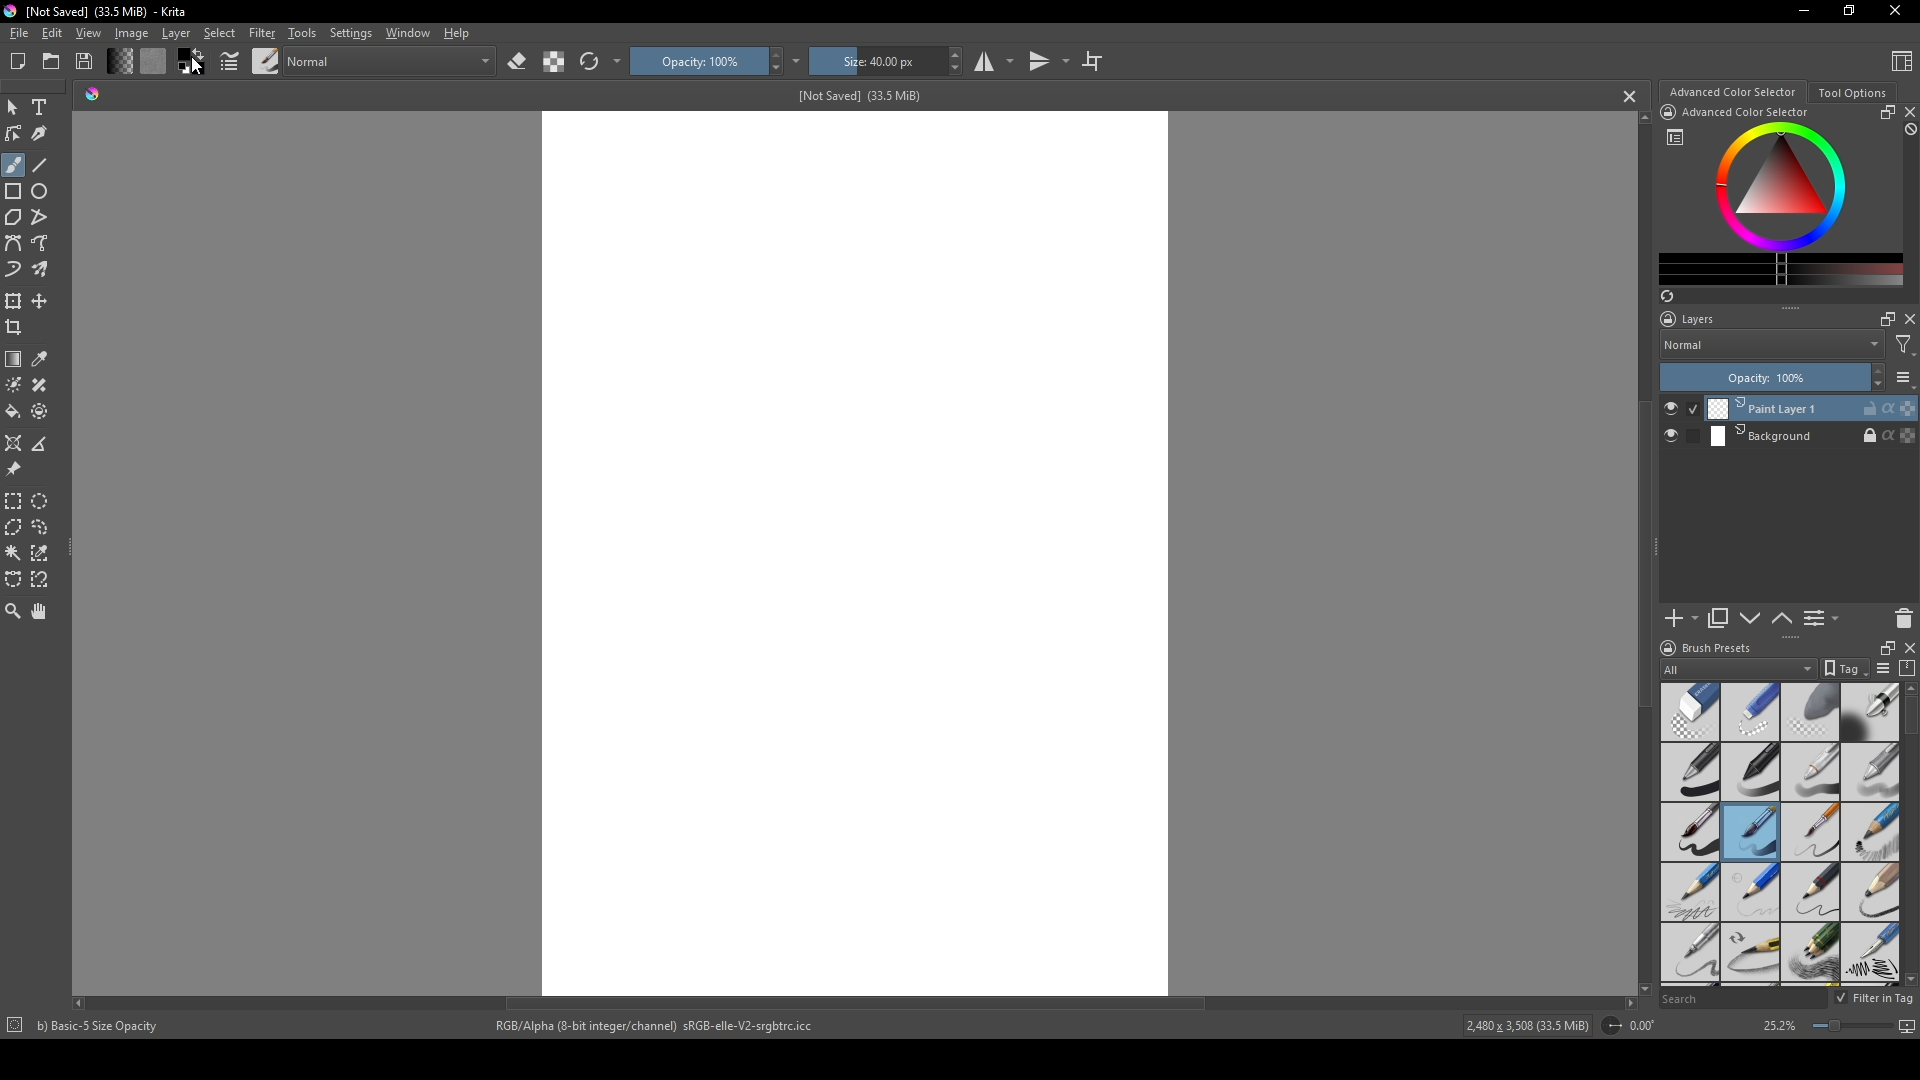 The height and width of the screenshot is (1080, 1920). What do you see at coordinates (1812, 437) in the screenshot?
I see `Background` at bounding box center [1812, 437].